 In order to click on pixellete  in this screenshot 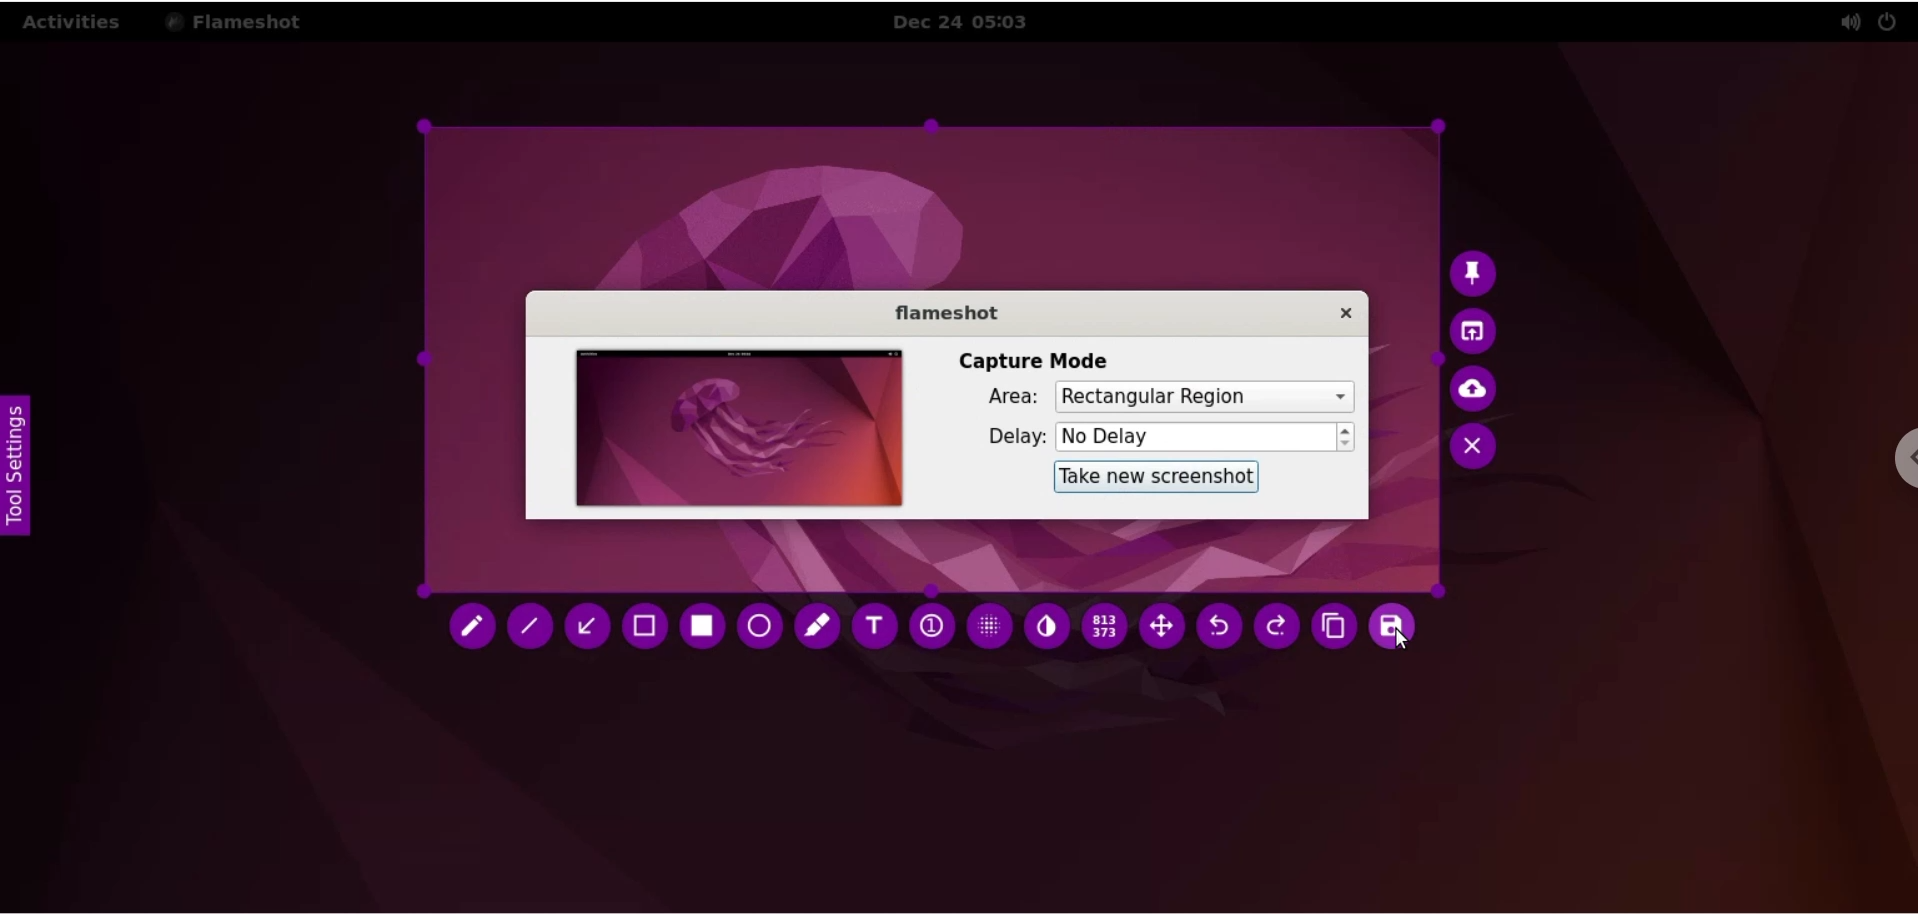, I will do `click(991, 631)`.